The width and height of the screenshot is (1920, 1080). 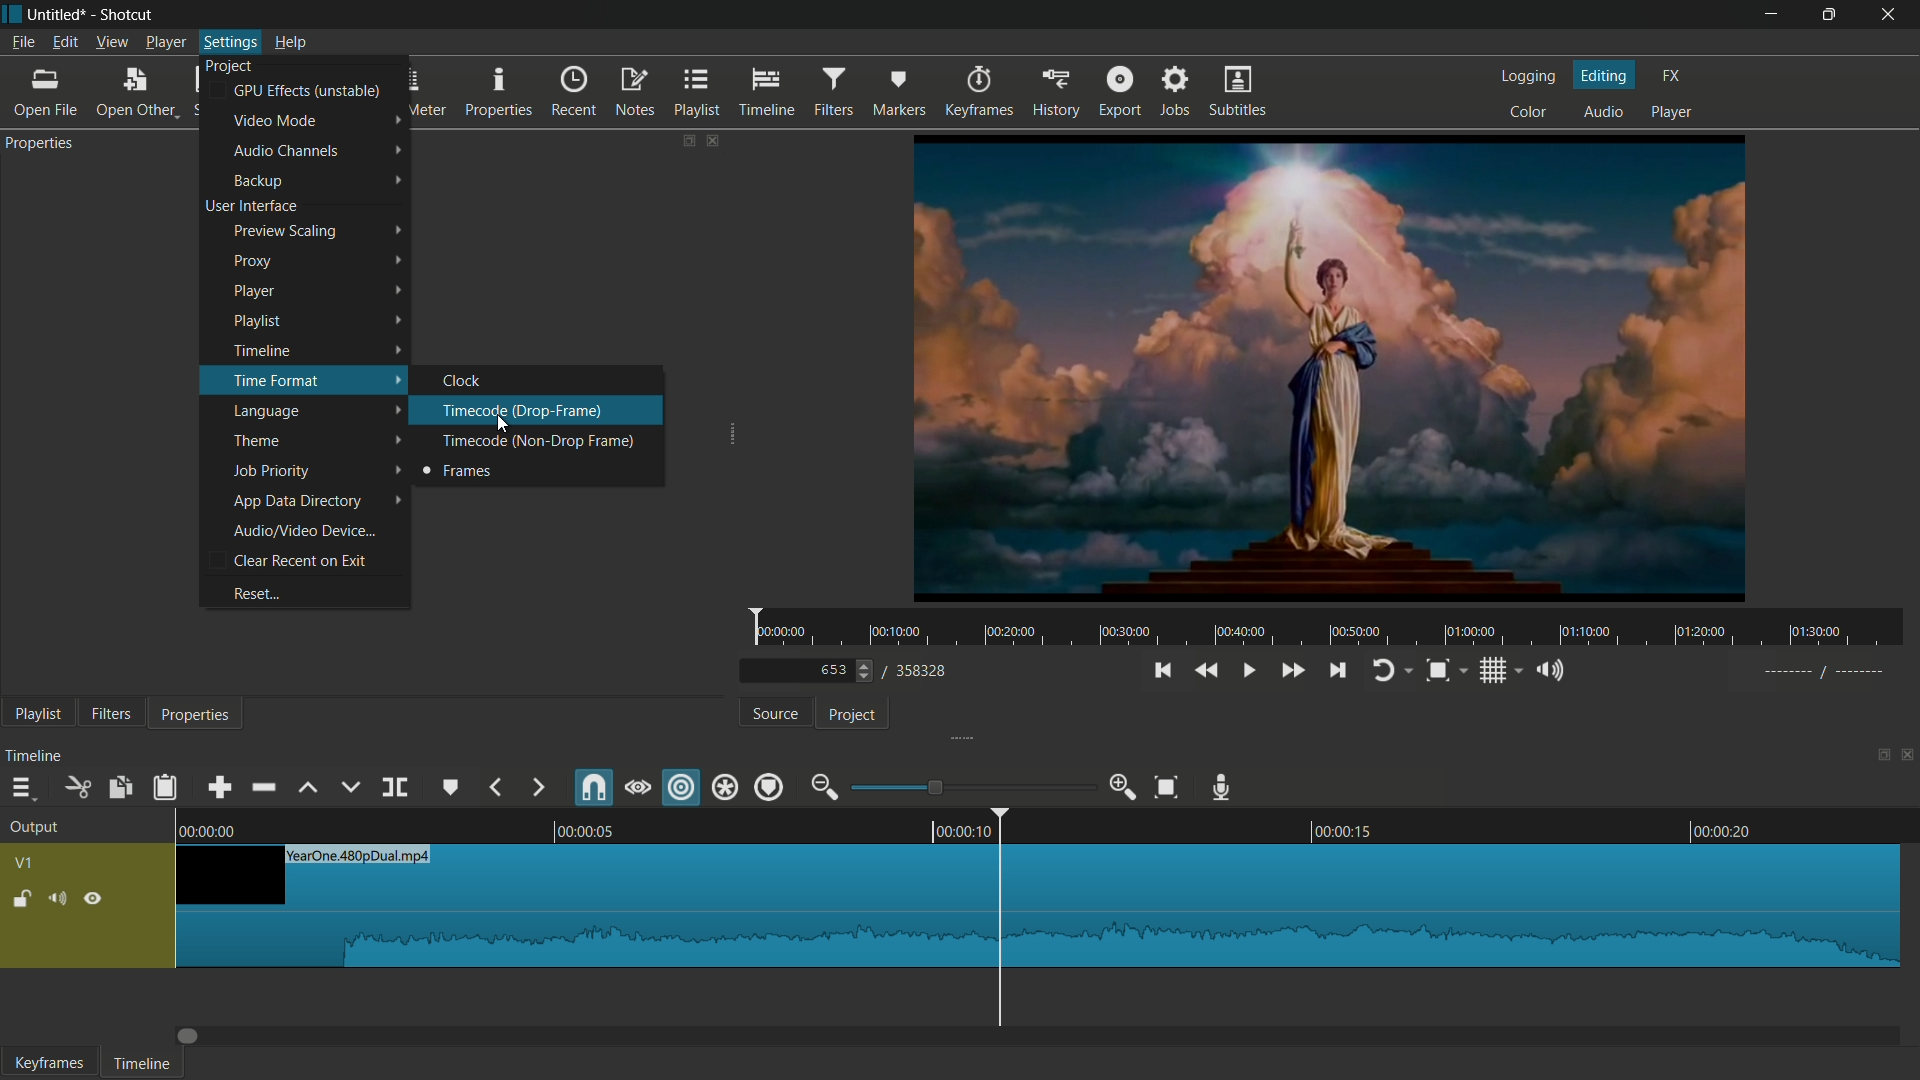 What do you see at coordinates (1121, 787) in the screenshot?
I see `zoom in` at bounding box center [1121, 787].